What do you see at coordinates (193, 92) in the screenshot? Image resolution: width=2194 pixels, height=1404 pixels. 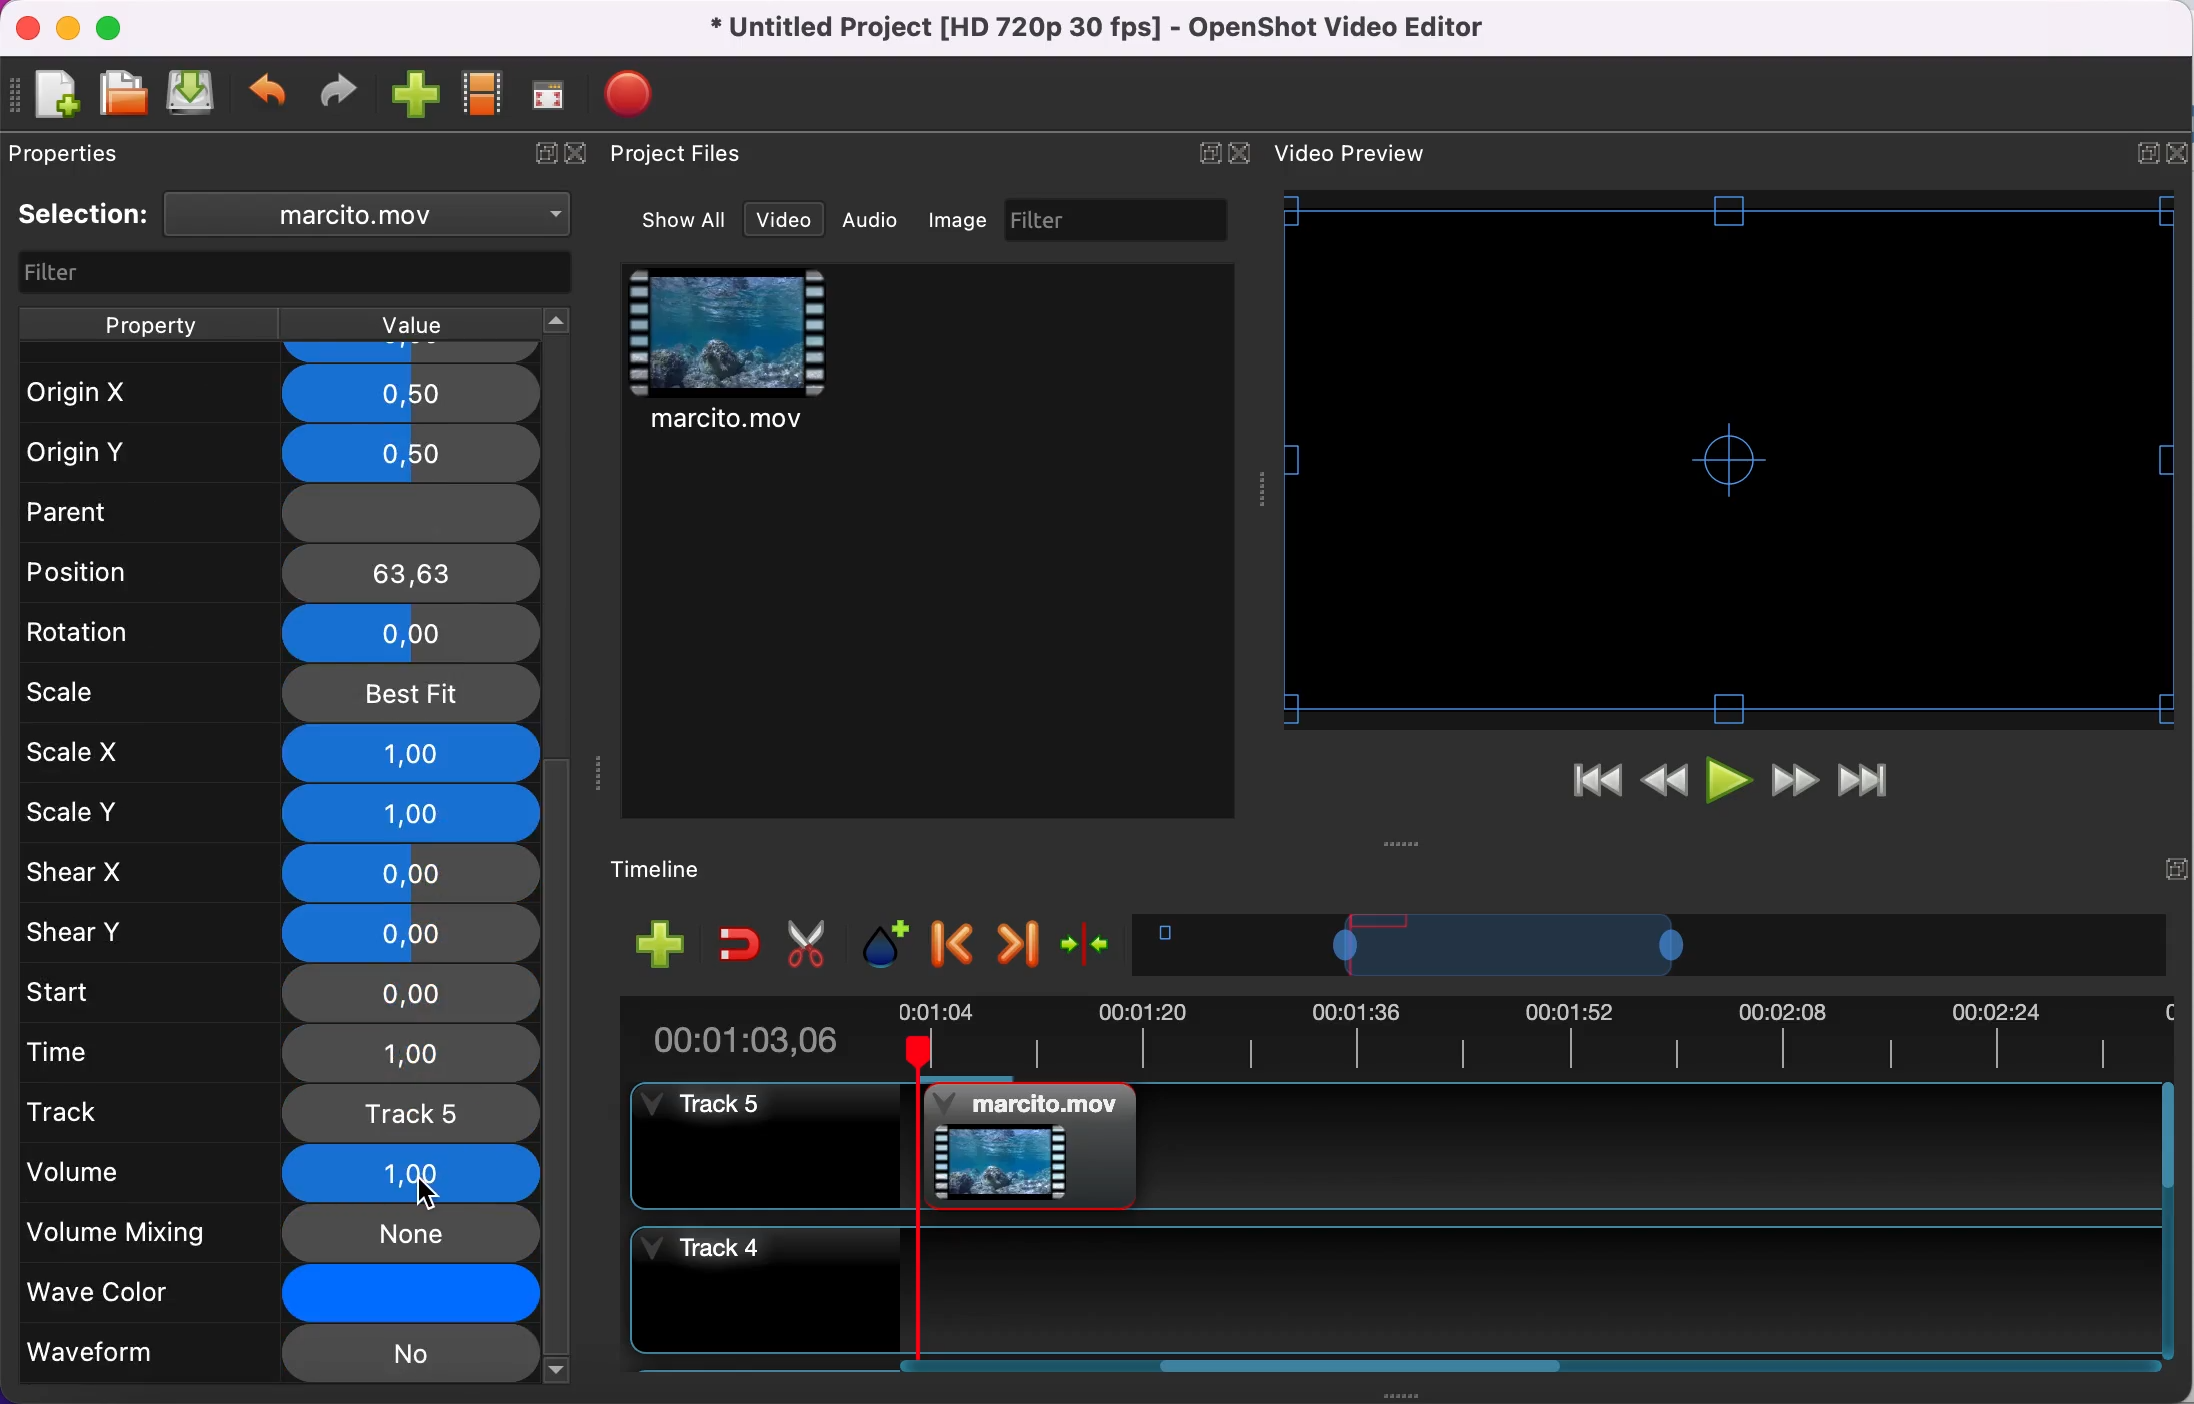 I see `save file` at bounding box center [193, 92].